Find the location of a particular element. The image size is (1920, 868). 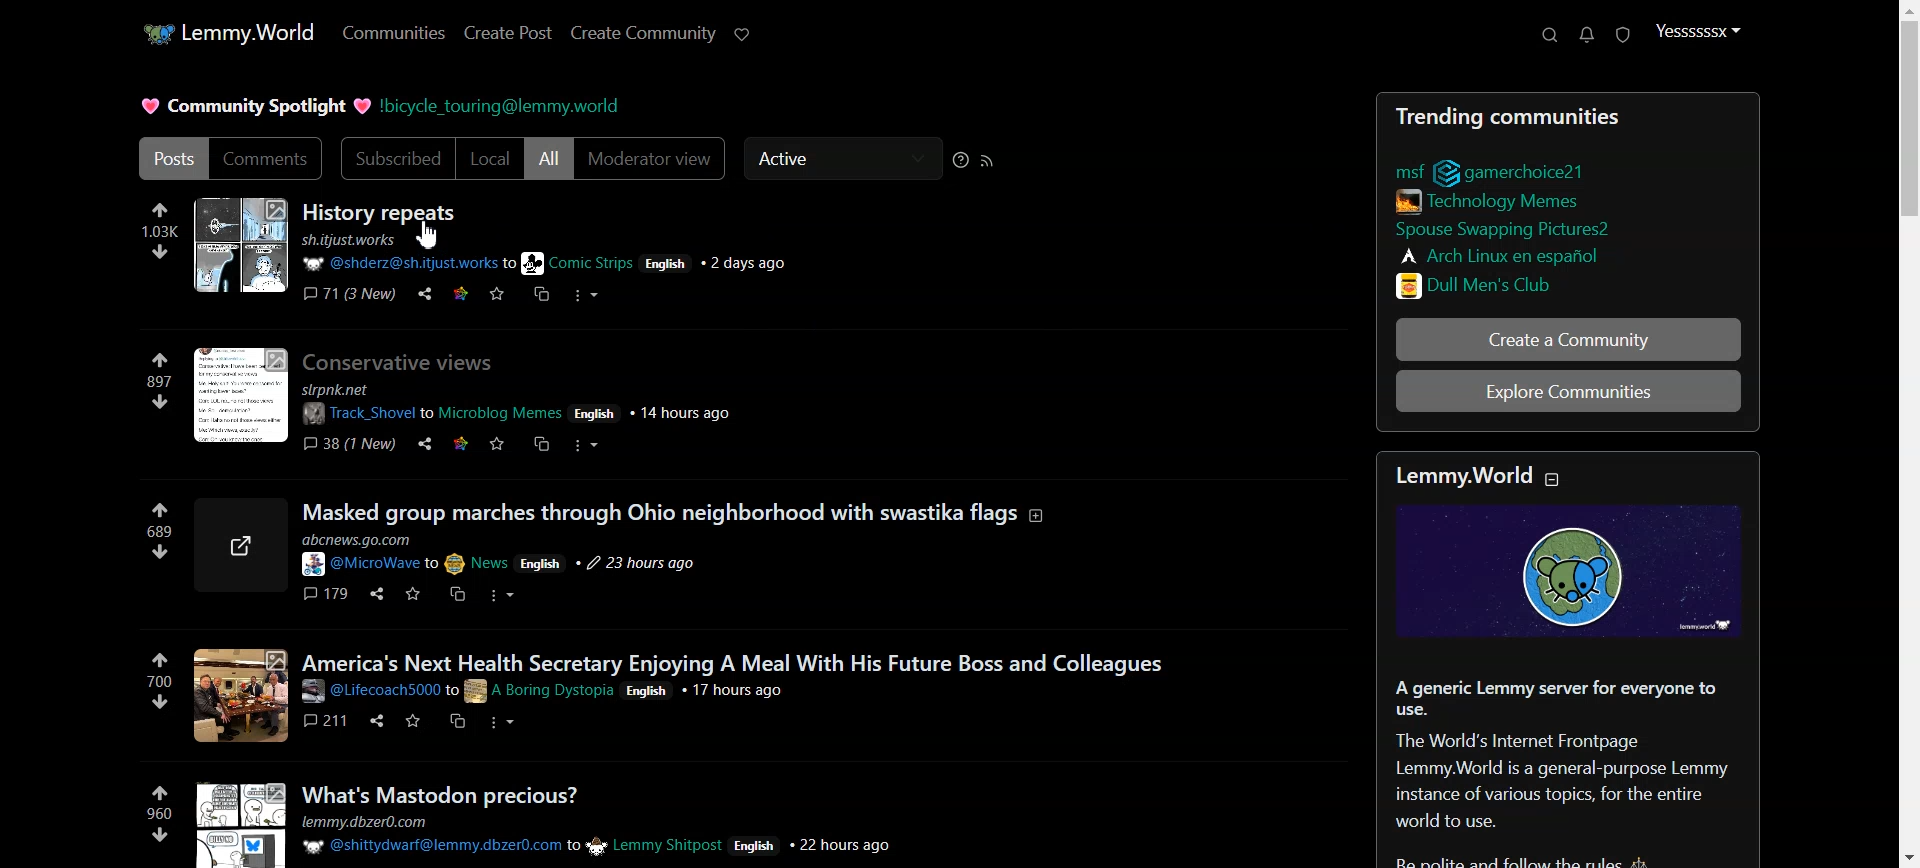

@Lifecoach5000 is located at coordinates (370, 691).